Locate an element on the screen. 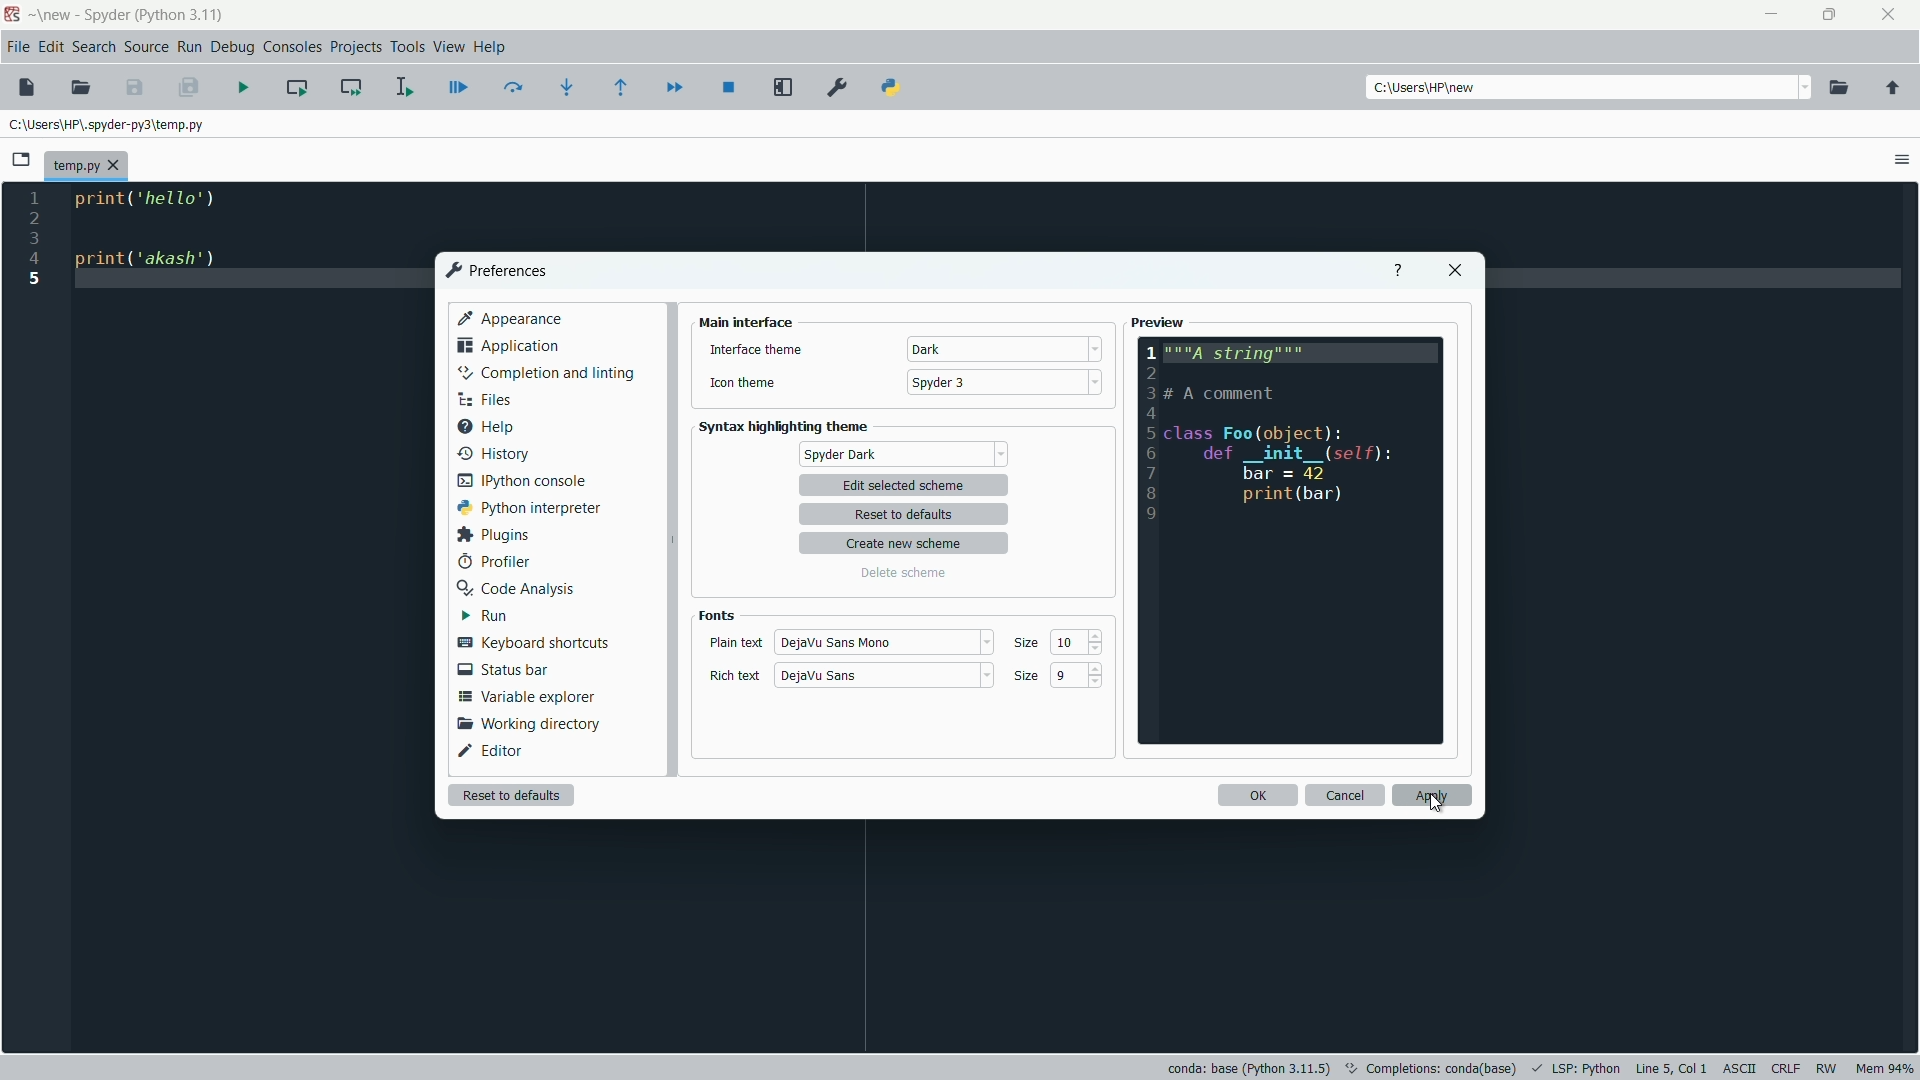  rich text is located at coordinates (736, 676).